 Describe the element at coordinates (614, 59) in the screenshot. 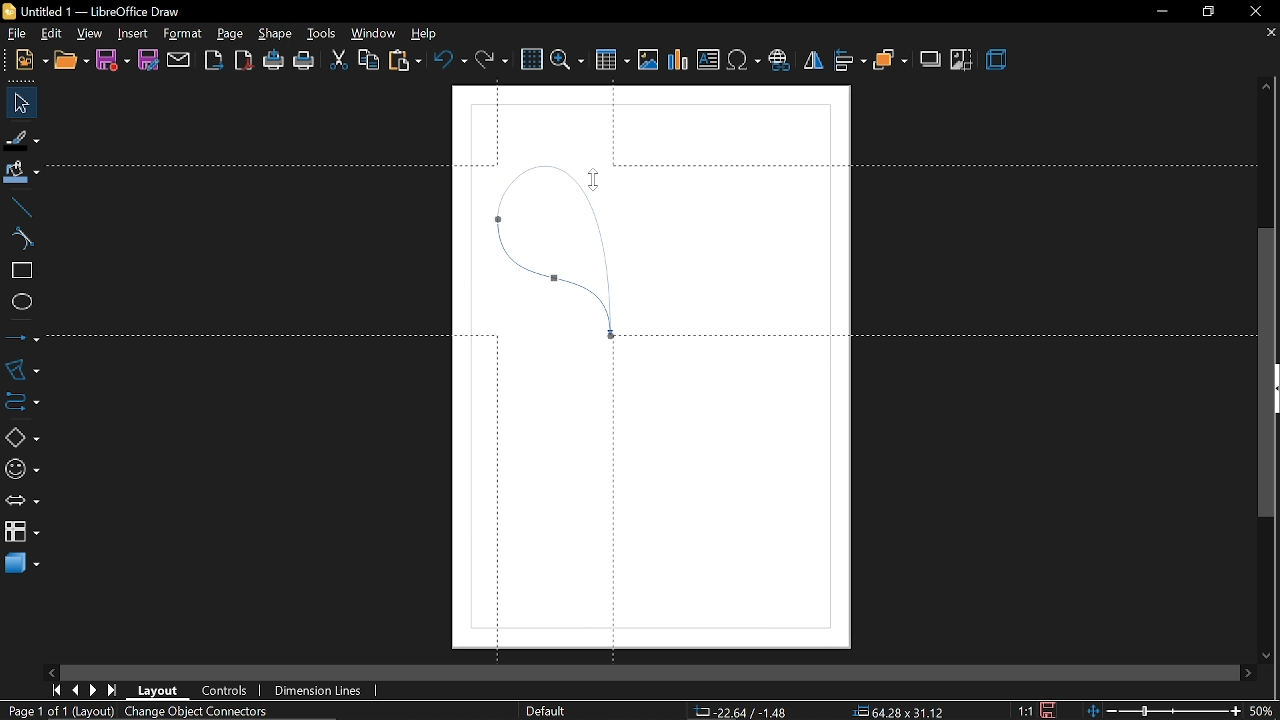

I see `Insert table` at that location.